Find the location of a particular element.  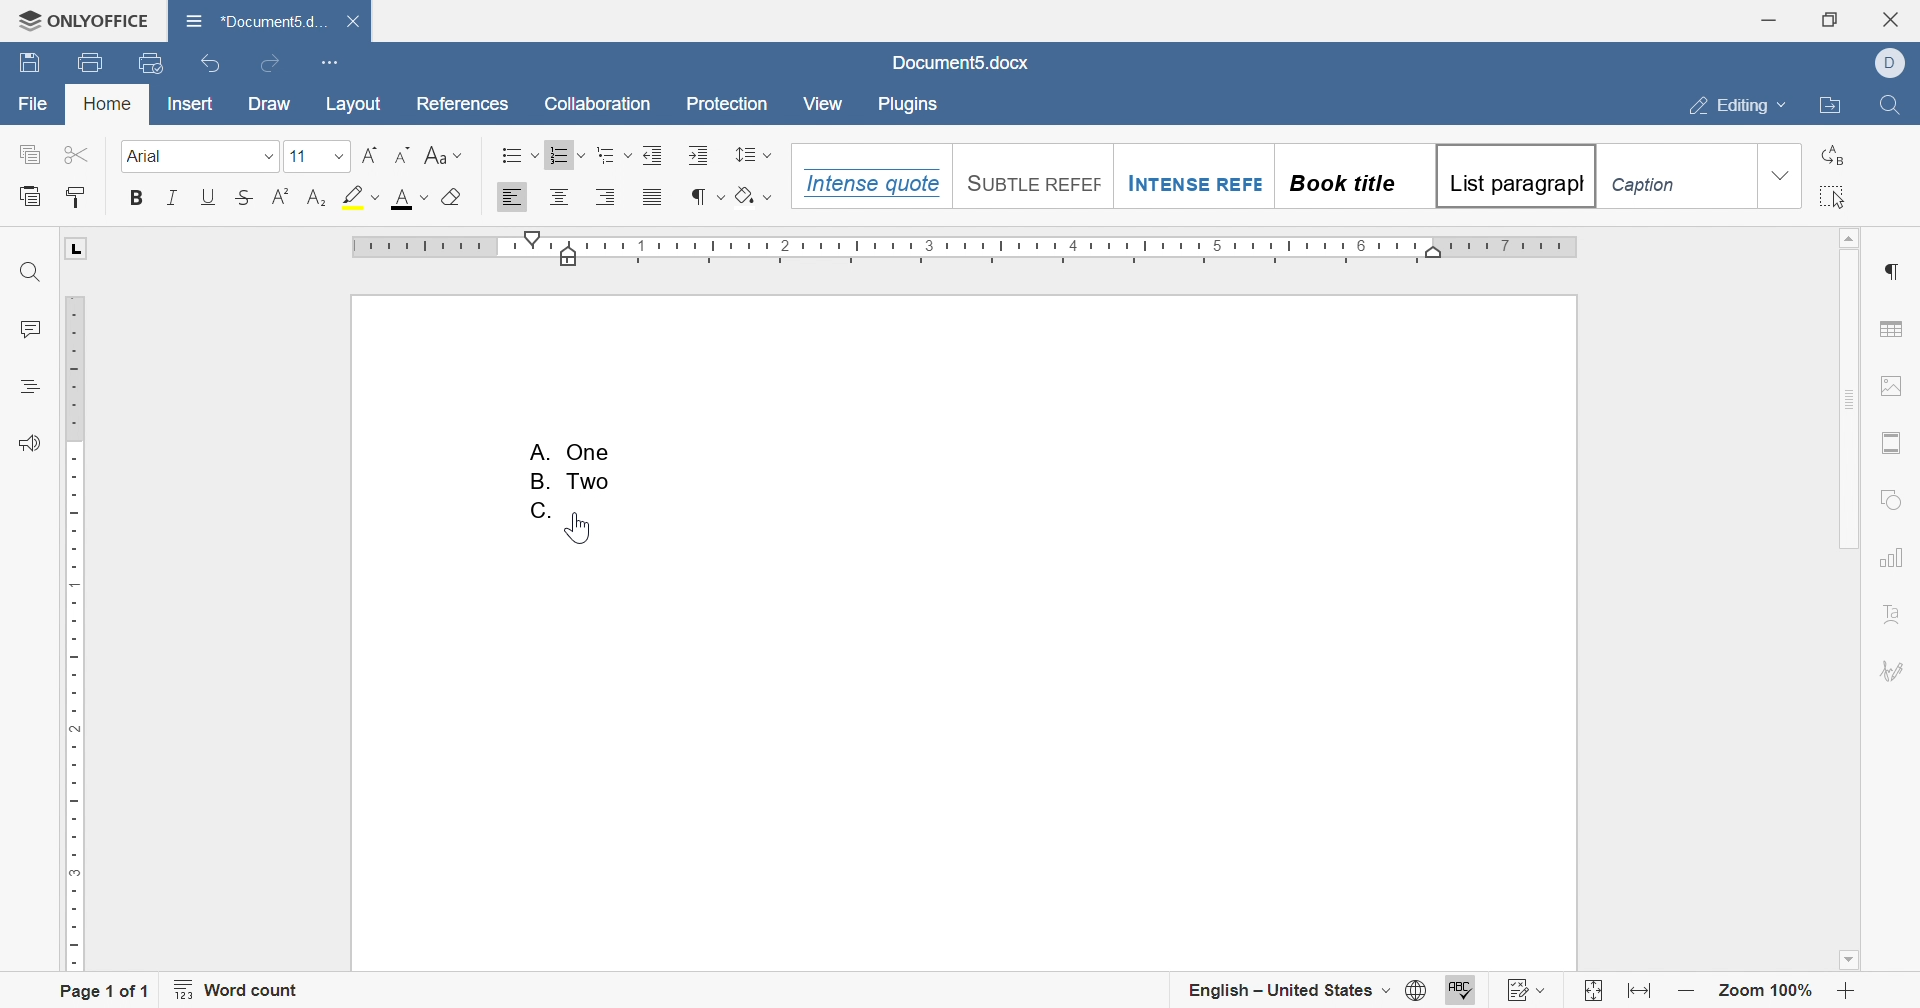

Increase indent is located at coordinates (700, 155).